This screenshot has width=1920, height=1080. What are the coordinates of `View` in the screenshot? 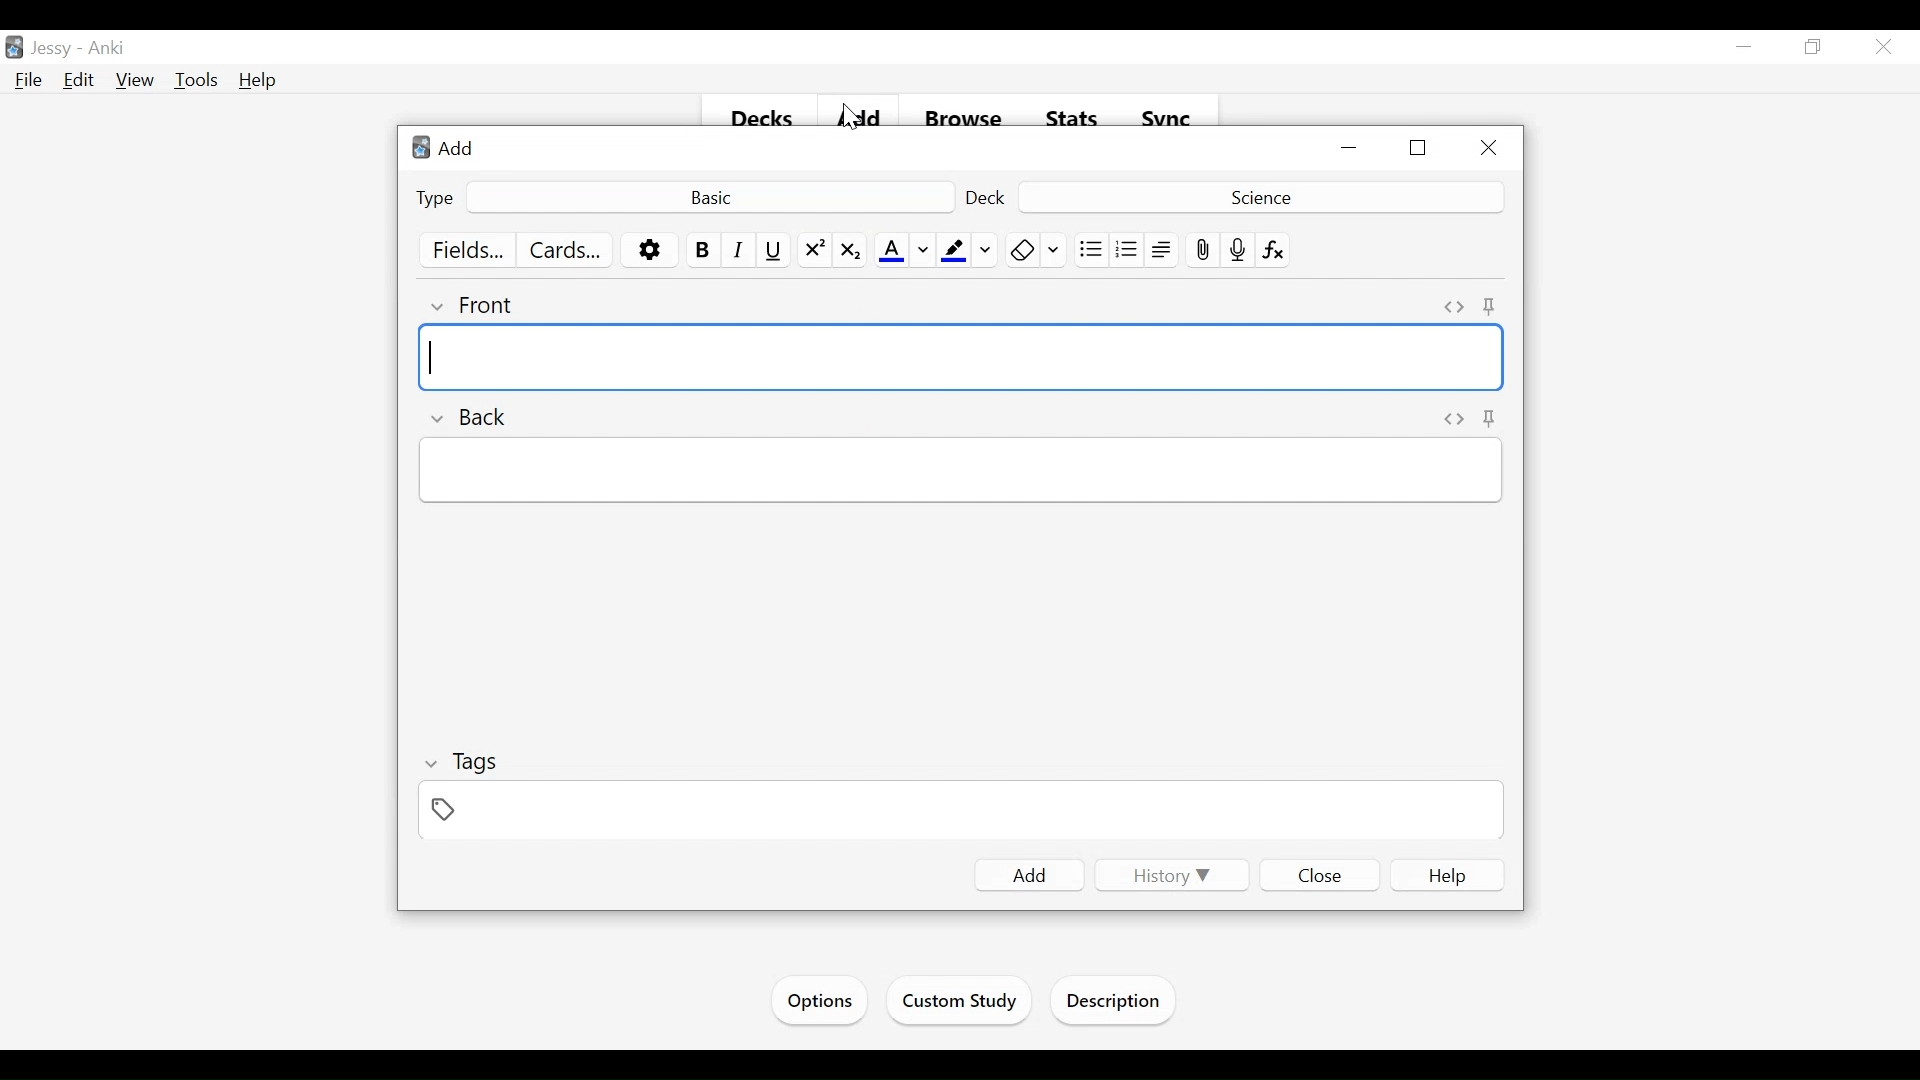 It's located at (136, 81).